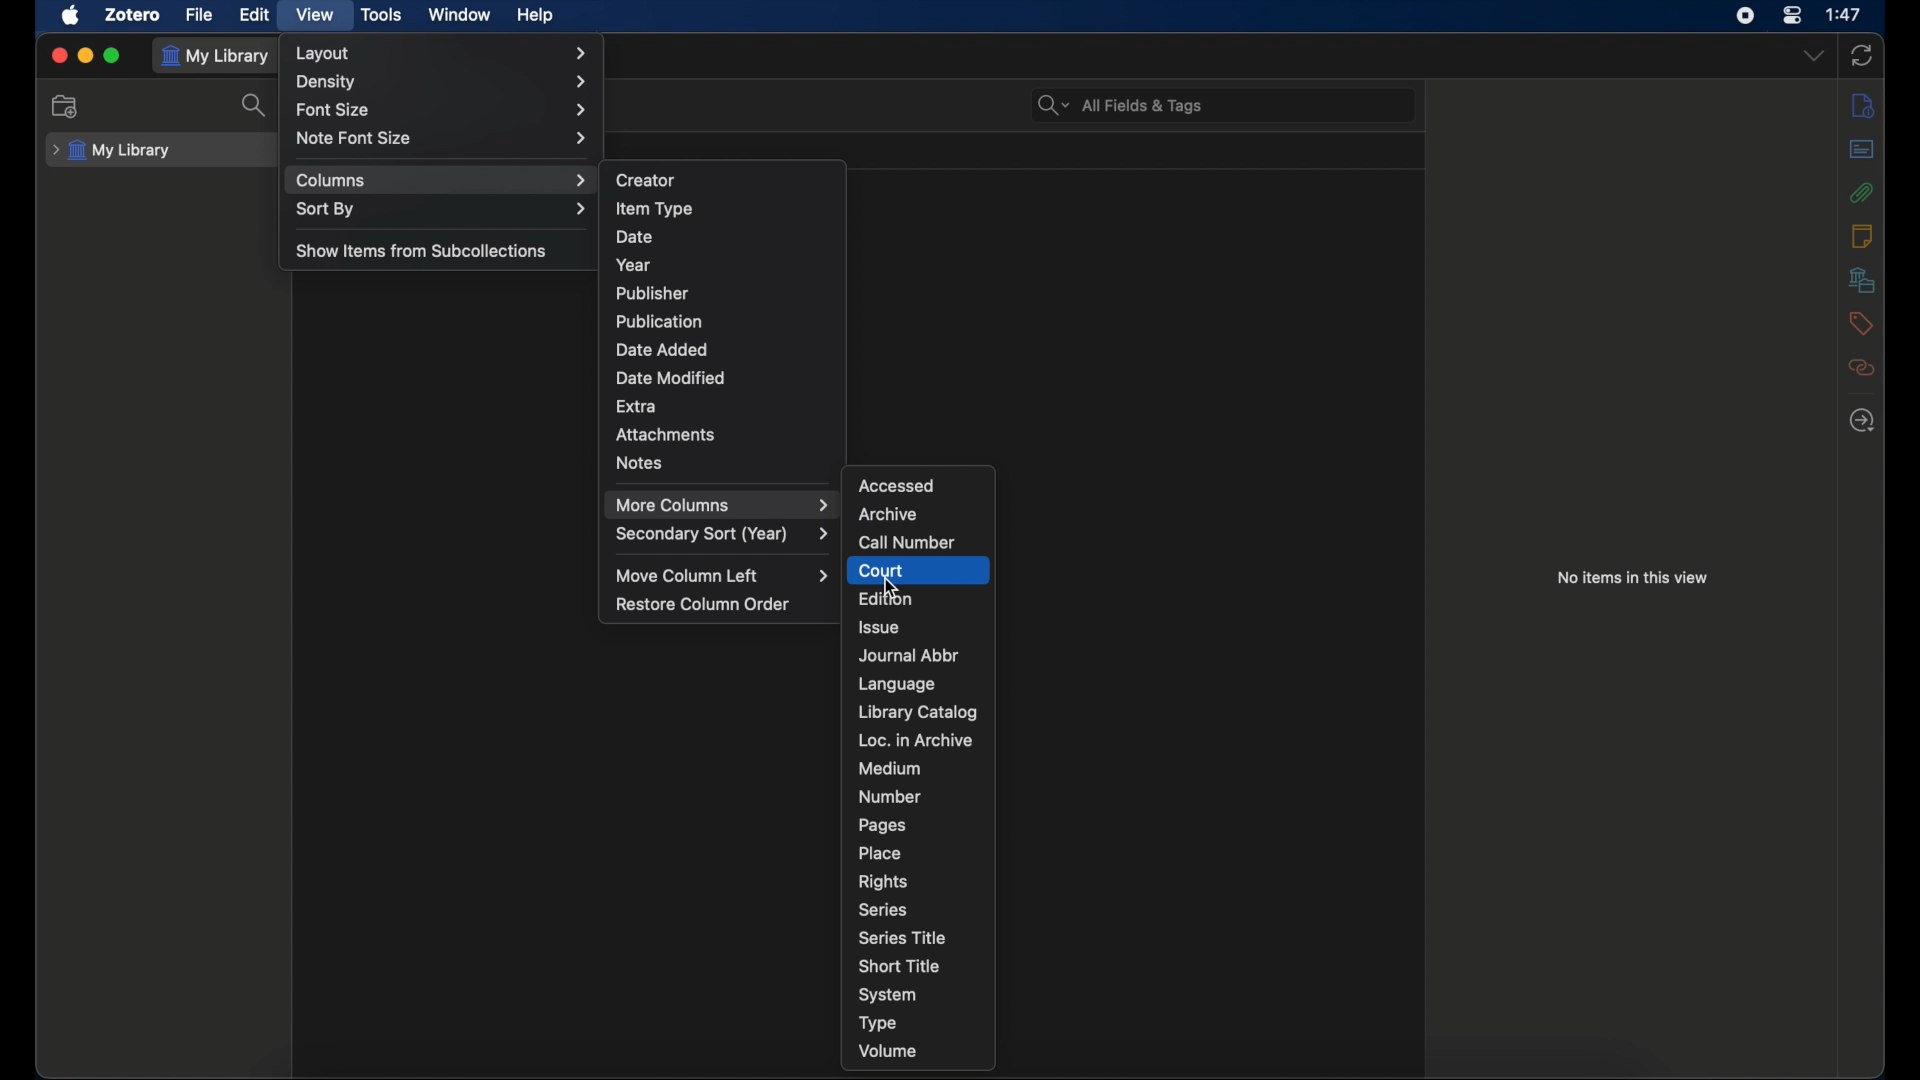  What do you see at coordinates (442, 53) in the screenshot?
I see `layout ` at bounding box center [442, 53].